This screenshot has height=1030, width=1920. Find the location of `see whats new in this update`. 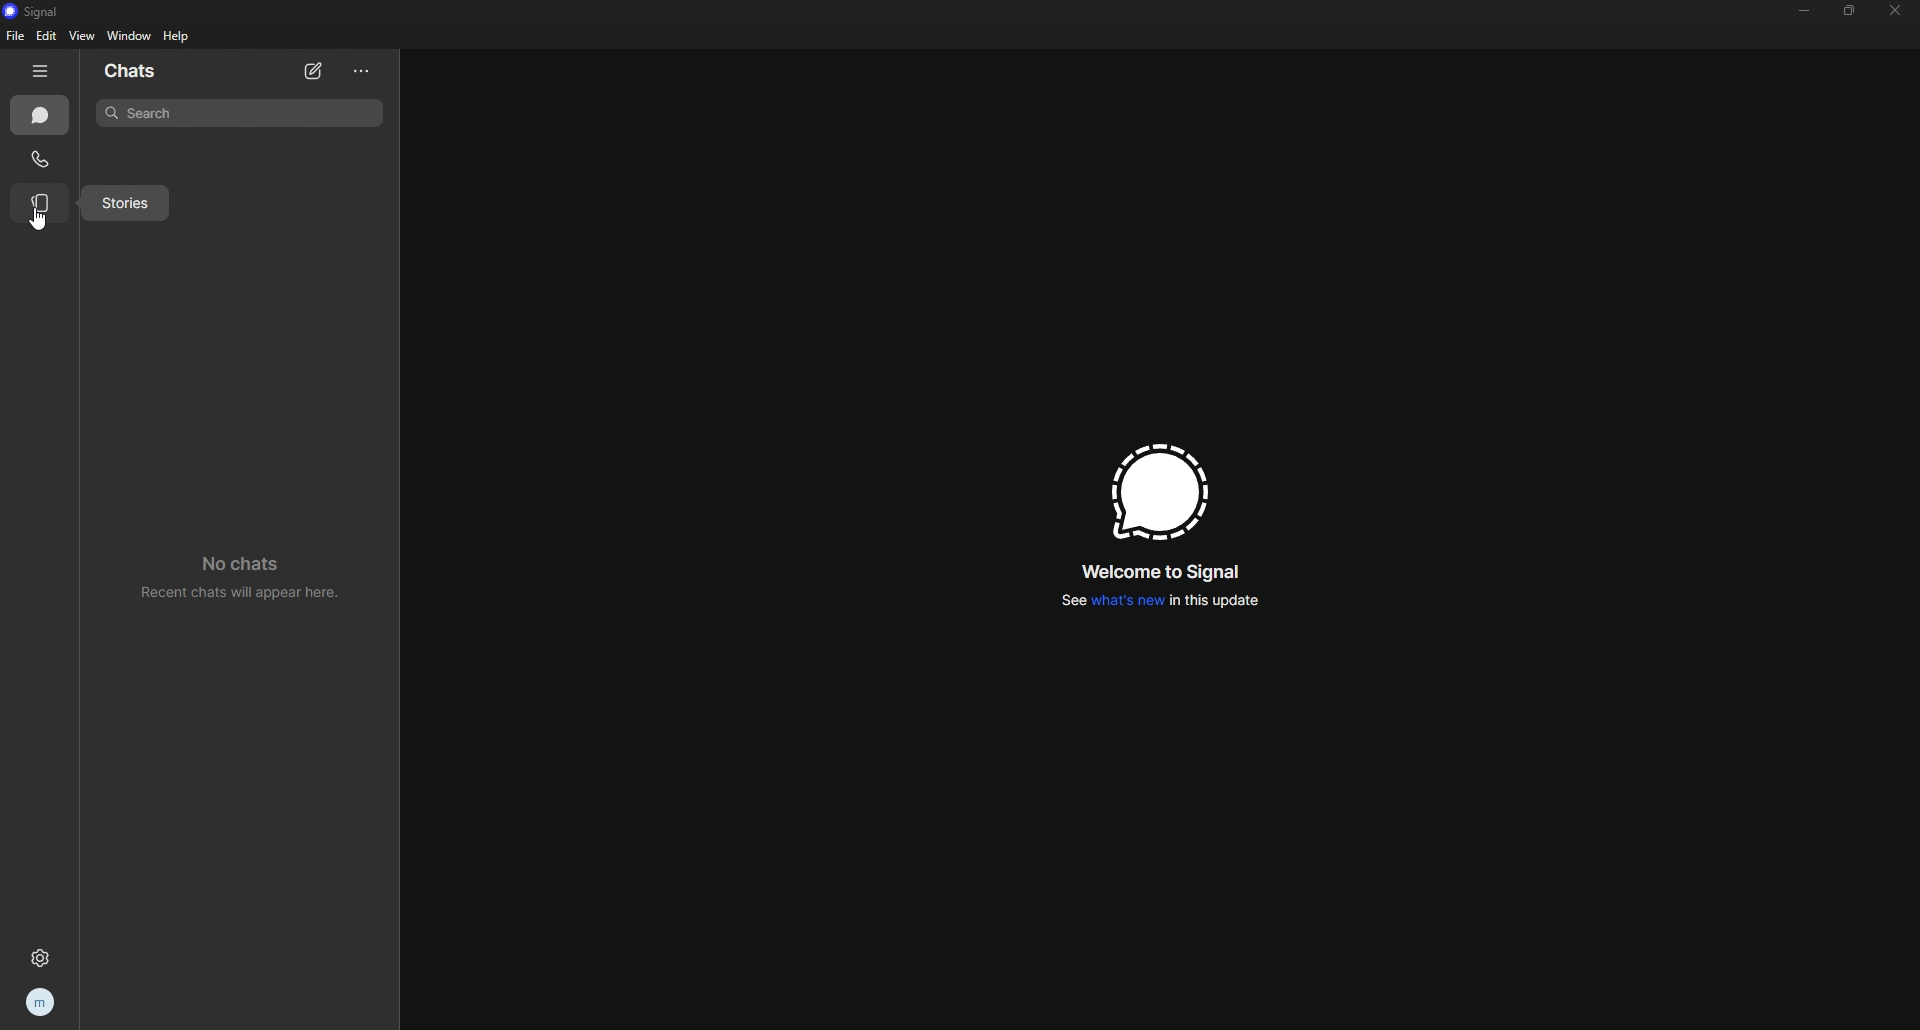

see whats new in this update is located at coordinates (1158, 601).